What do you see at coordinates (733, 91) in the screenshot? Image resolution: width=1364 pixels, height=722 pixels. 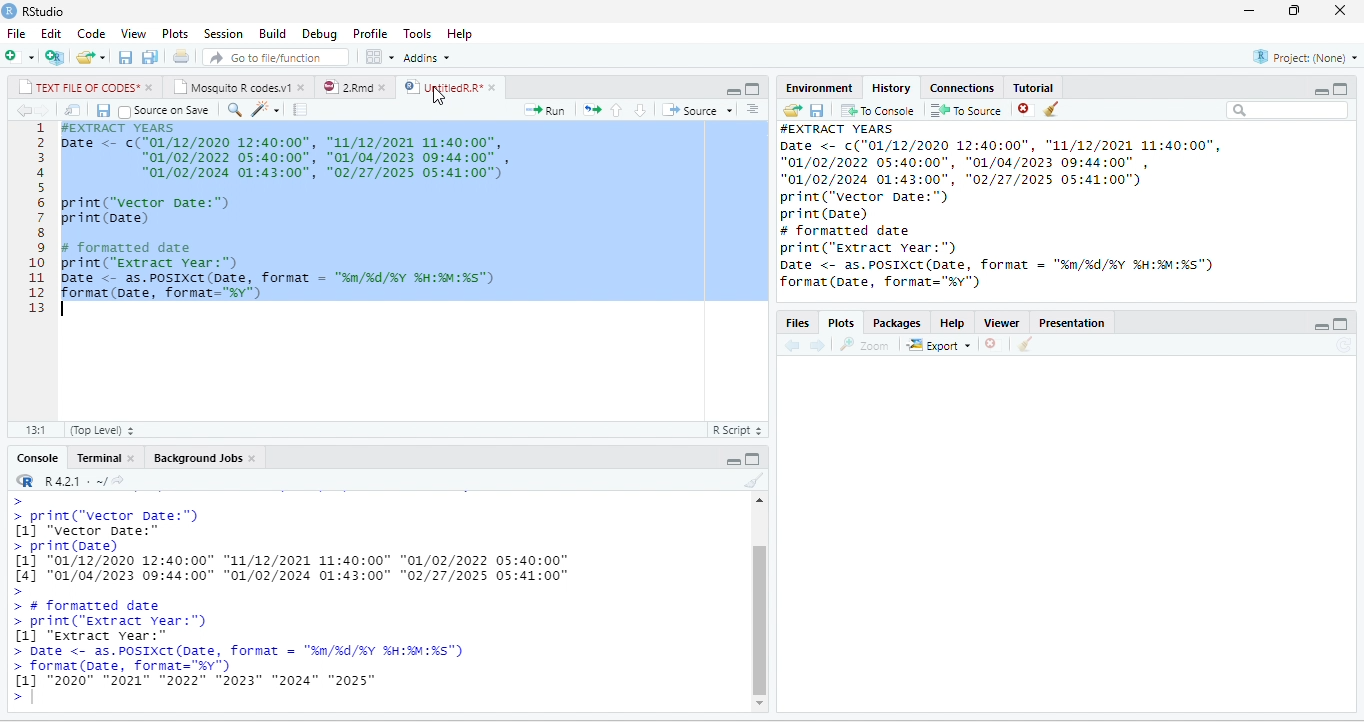 I see `minimize` at bounding box center [733, 91].